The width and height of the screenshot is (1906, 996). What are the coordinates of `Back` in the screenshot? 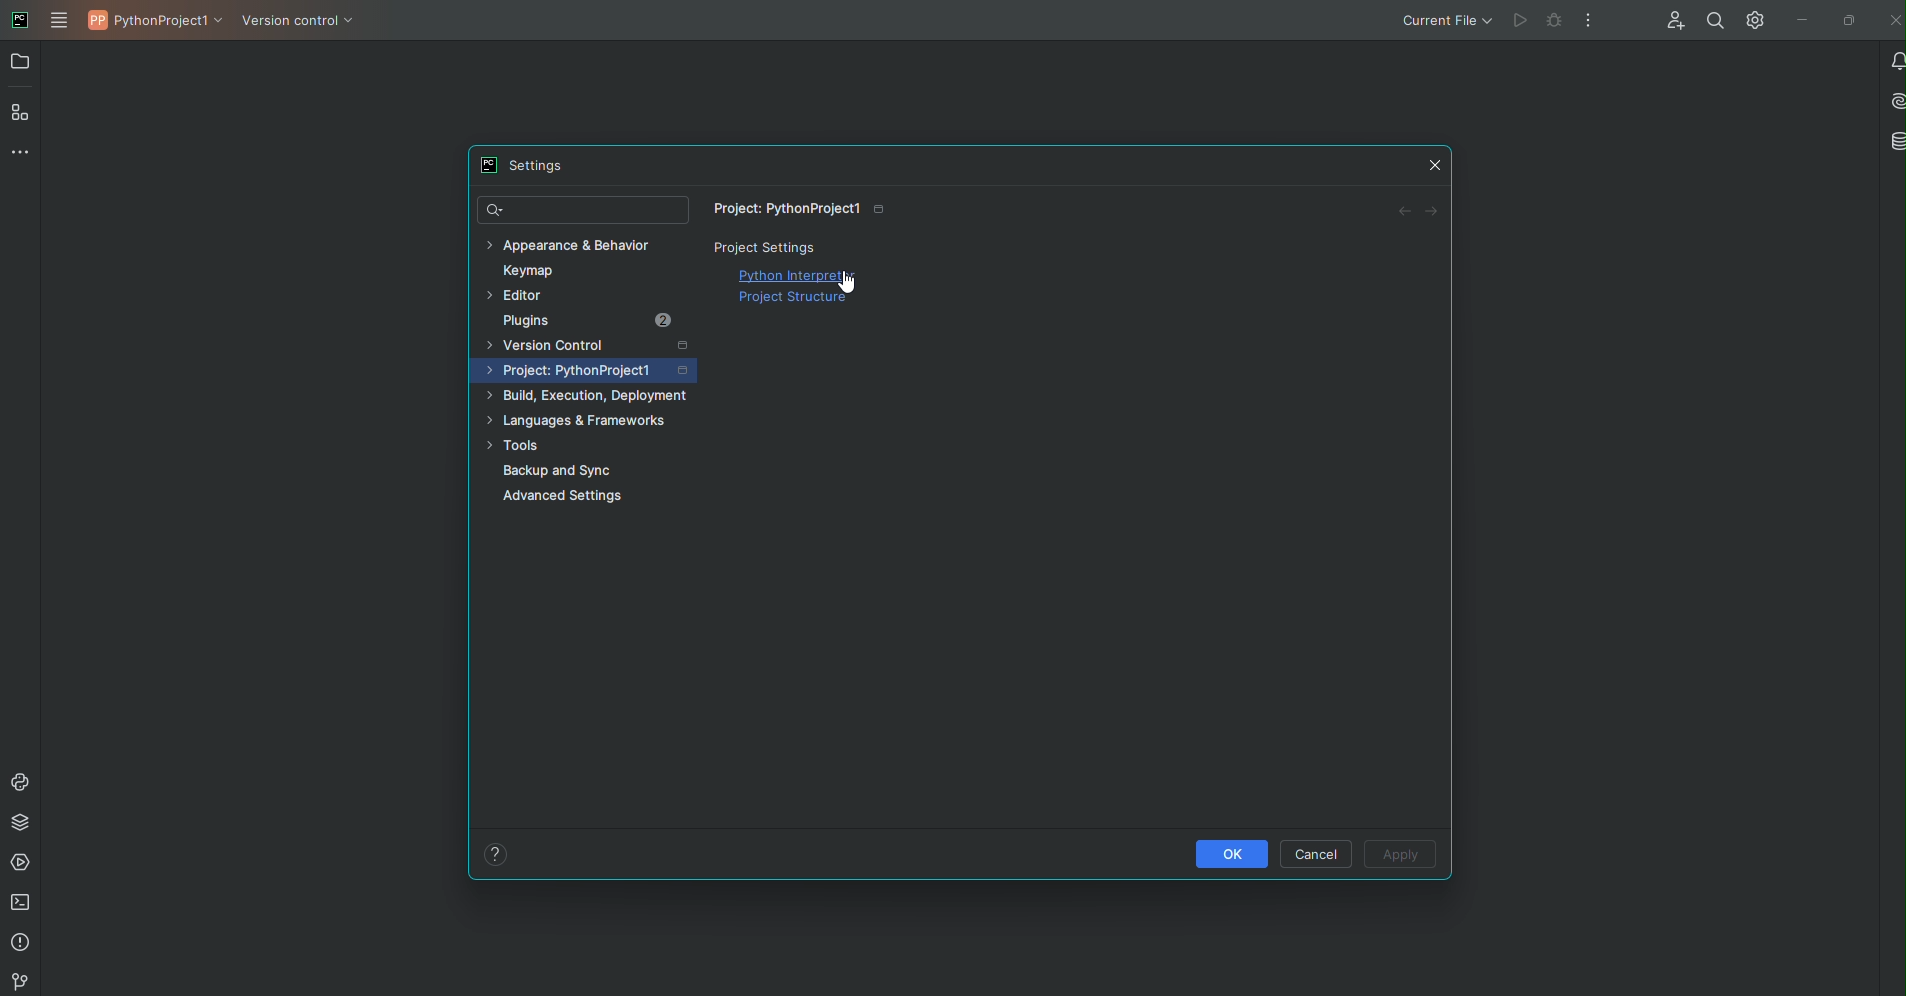 It's located at (1401, 210).